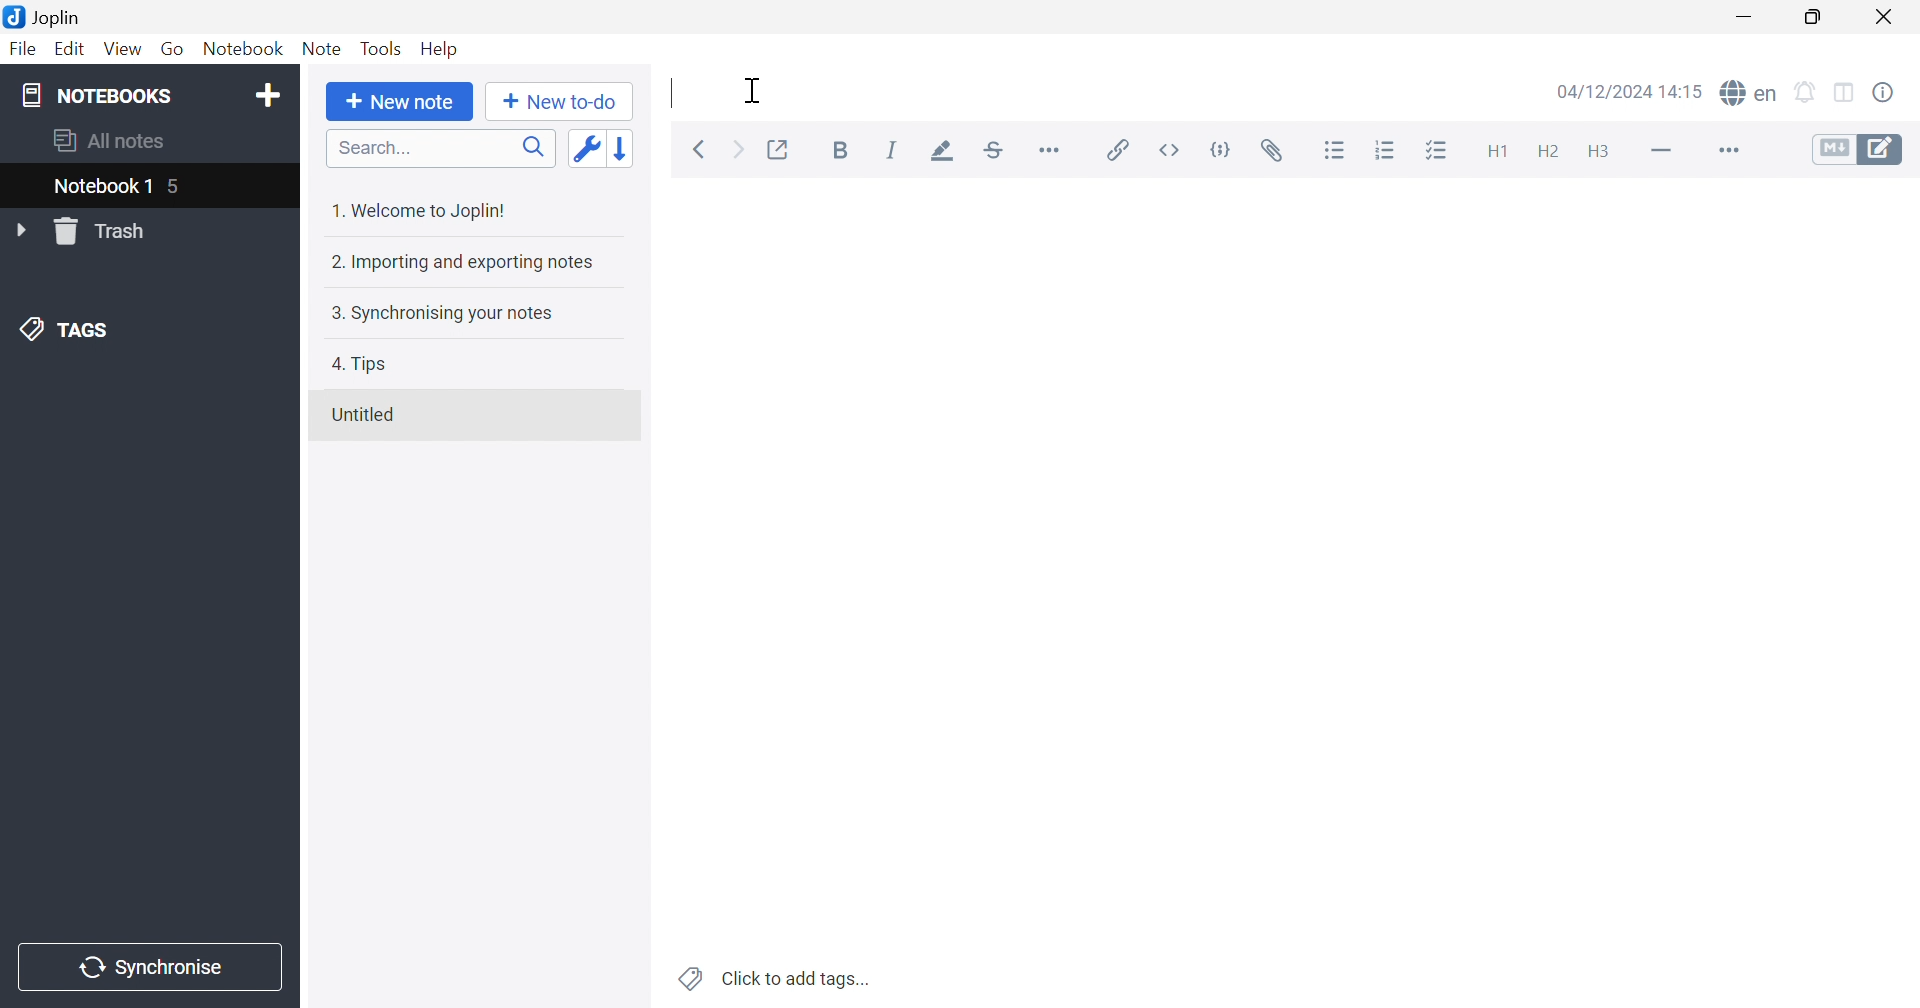 The image size is (1920, 1008). Describe the element at coordinates (1747, 91) in the screenshot. I see `Spell checker` at that location.